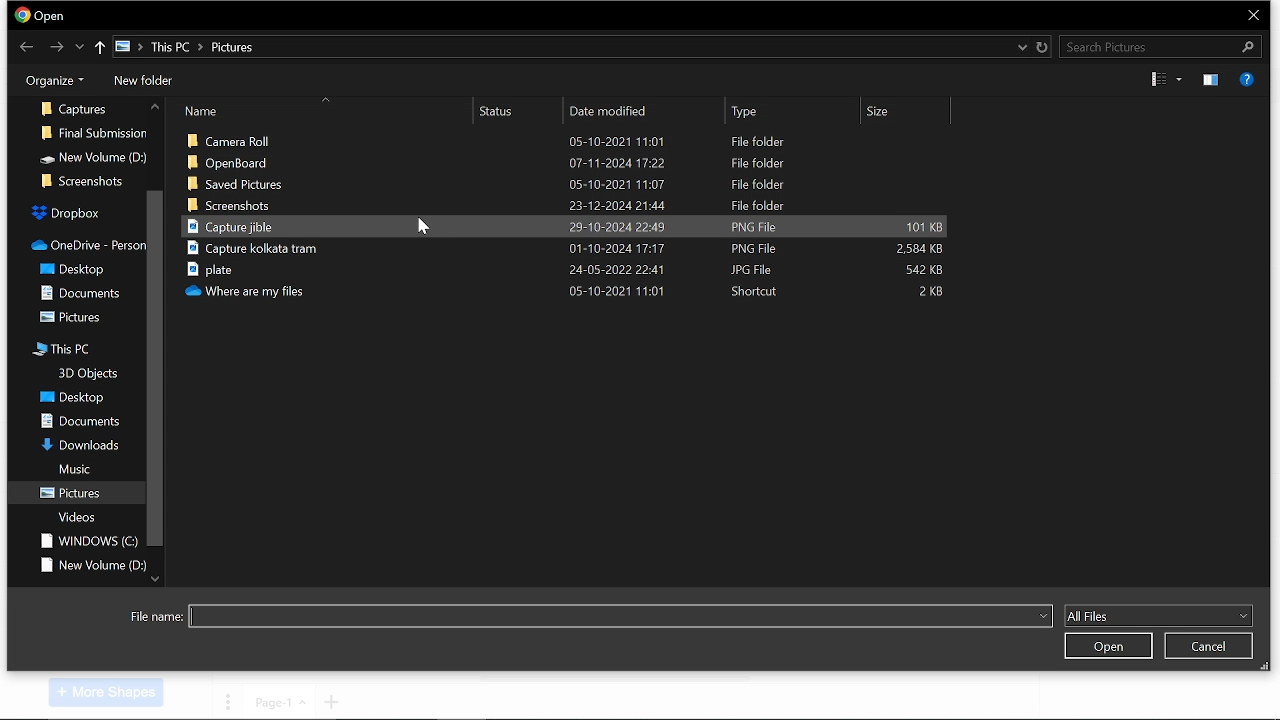  I want to click on new folder, so click(141, 82).